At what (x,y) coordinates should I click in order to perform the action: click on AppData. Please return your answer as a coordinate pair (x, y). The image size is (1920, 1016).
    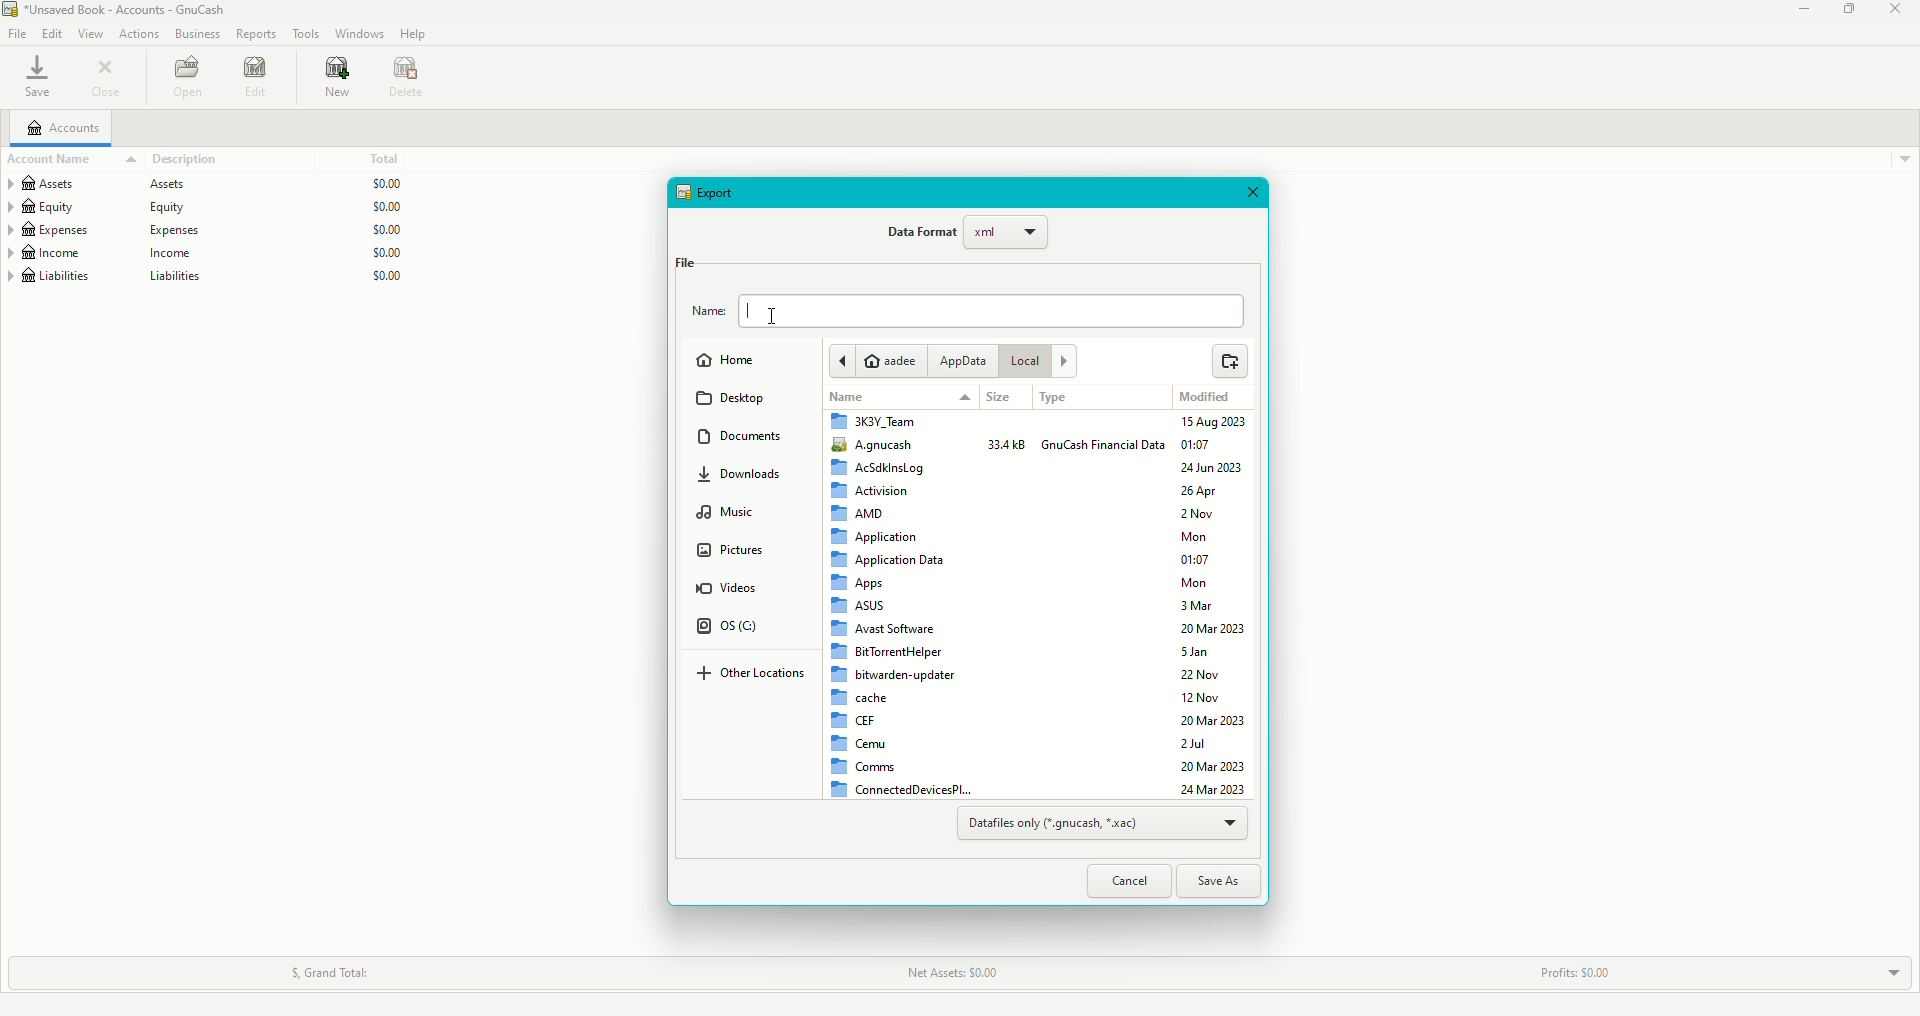
    Looking at the image, I should click on (962, 361).